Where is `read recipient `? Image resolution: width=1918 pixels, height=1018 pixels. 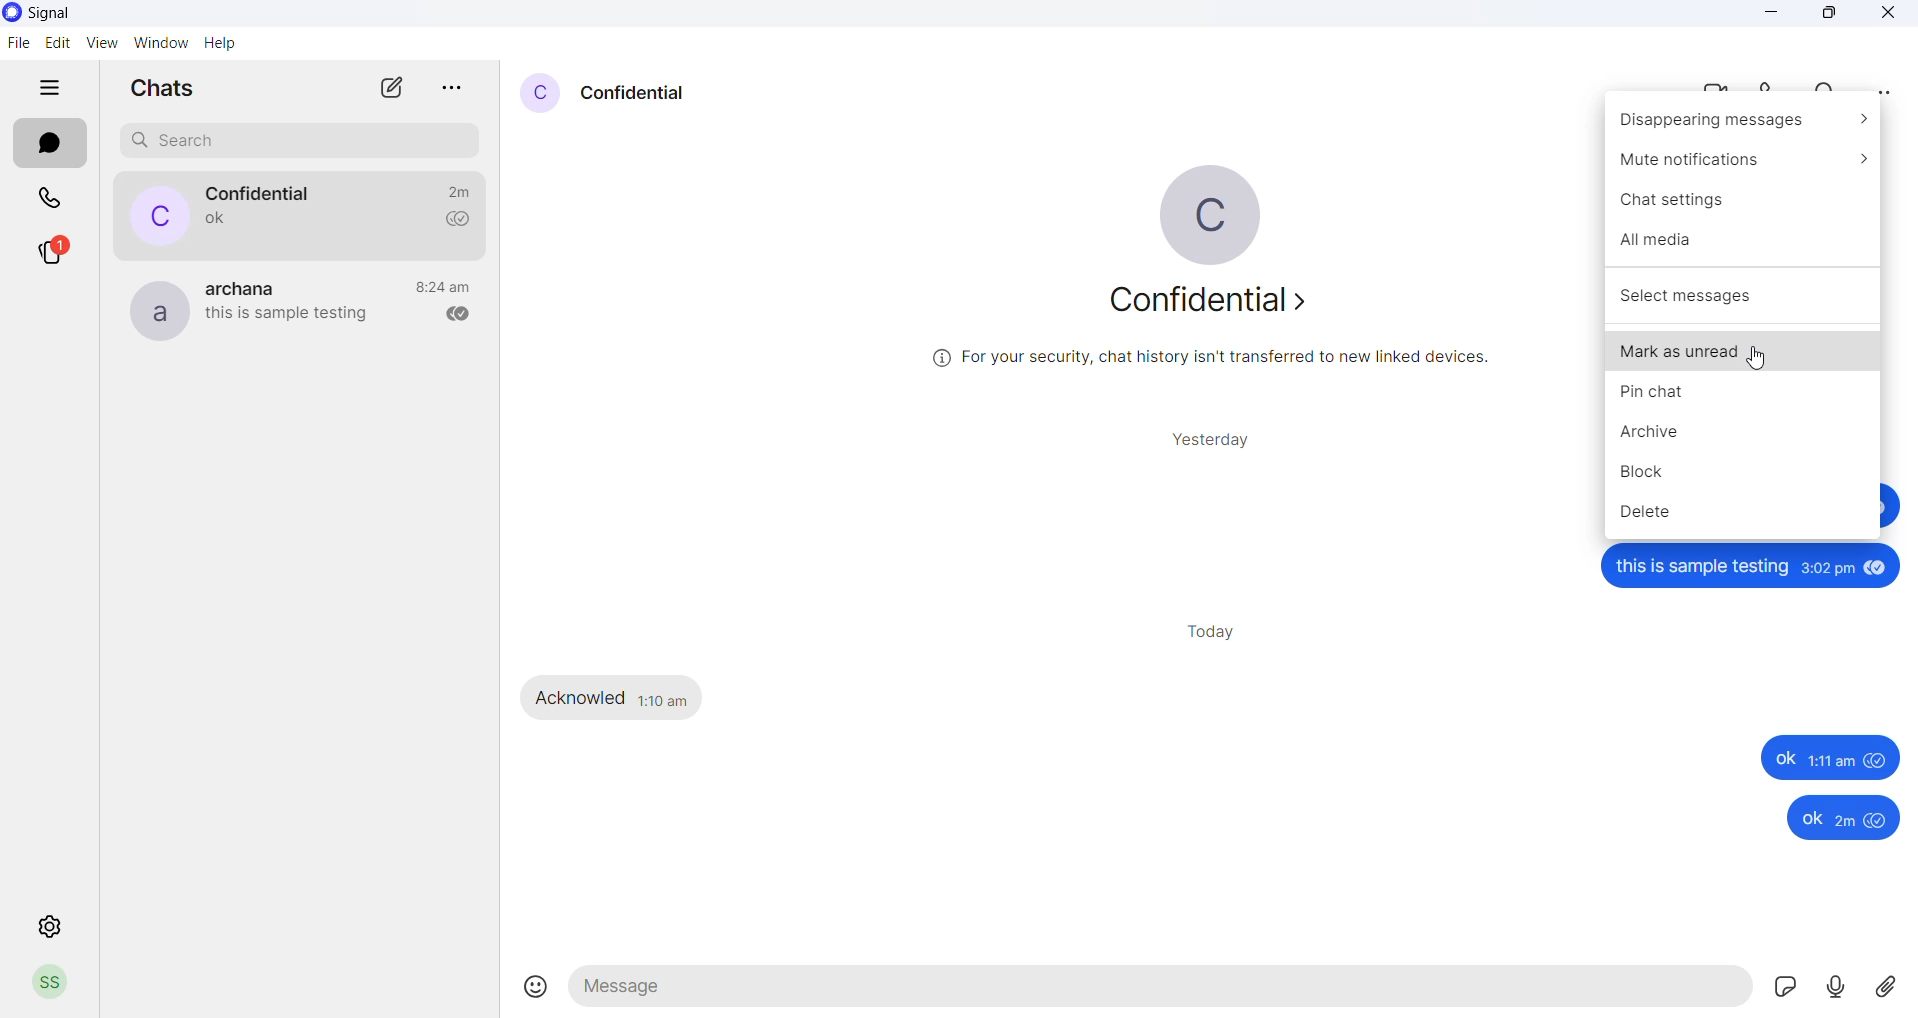 read recipient  is located at coordinates (451, 315).